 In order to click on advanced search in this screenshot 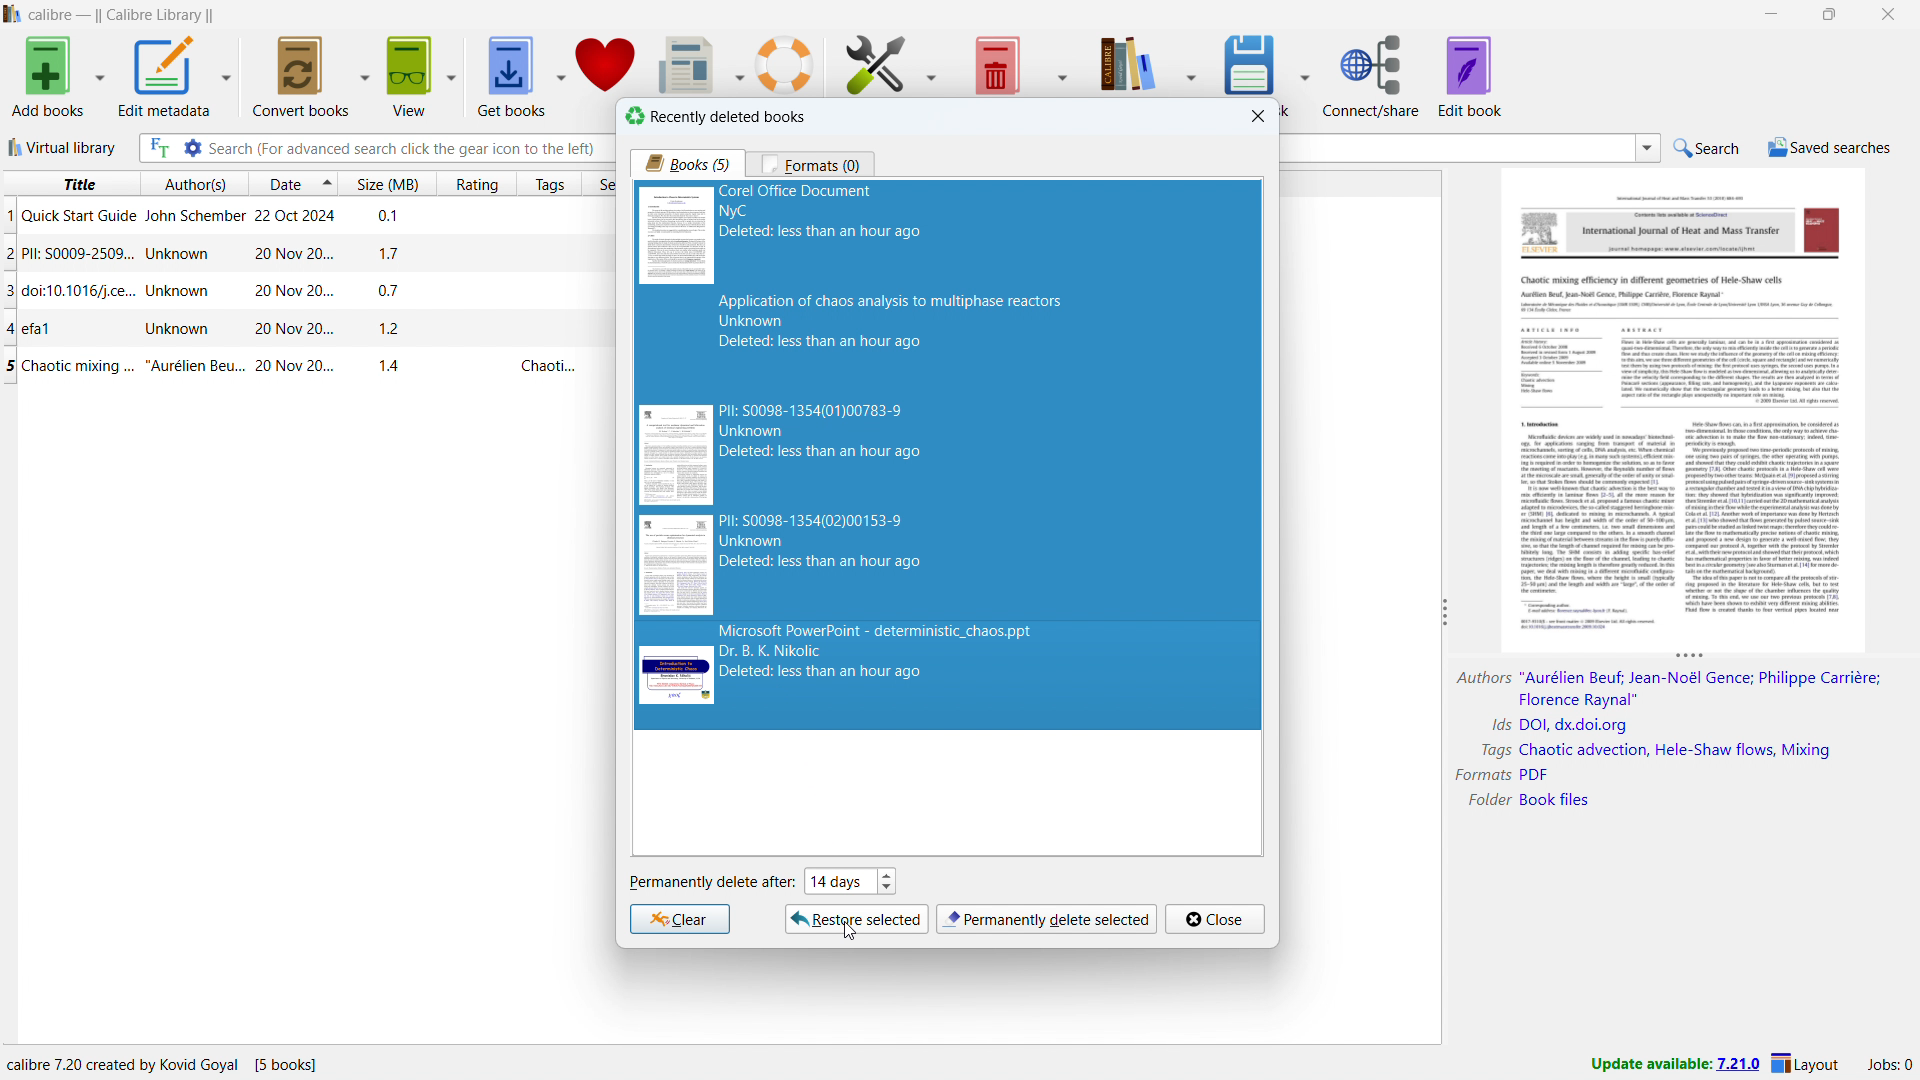, I will do `click(192, 148)`.